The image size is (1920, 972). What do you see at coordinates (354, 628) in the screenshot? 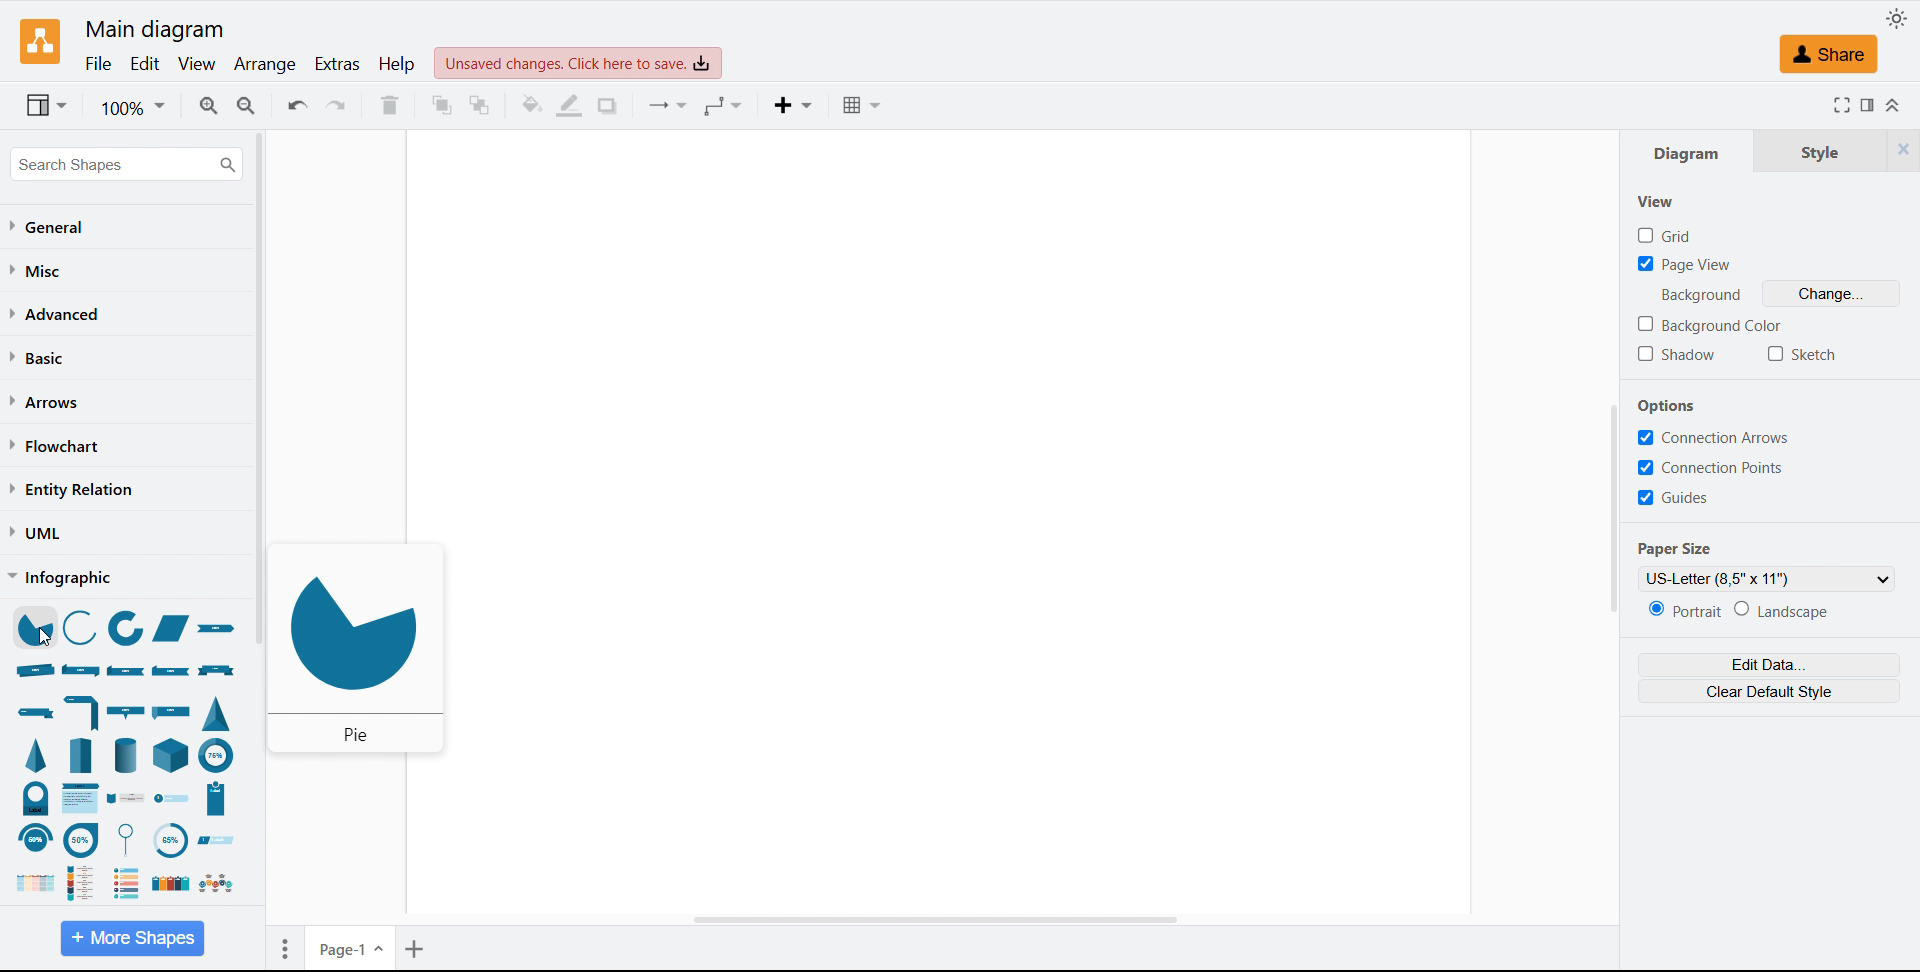
I see `pie shape` at bounding box center [354, 628].